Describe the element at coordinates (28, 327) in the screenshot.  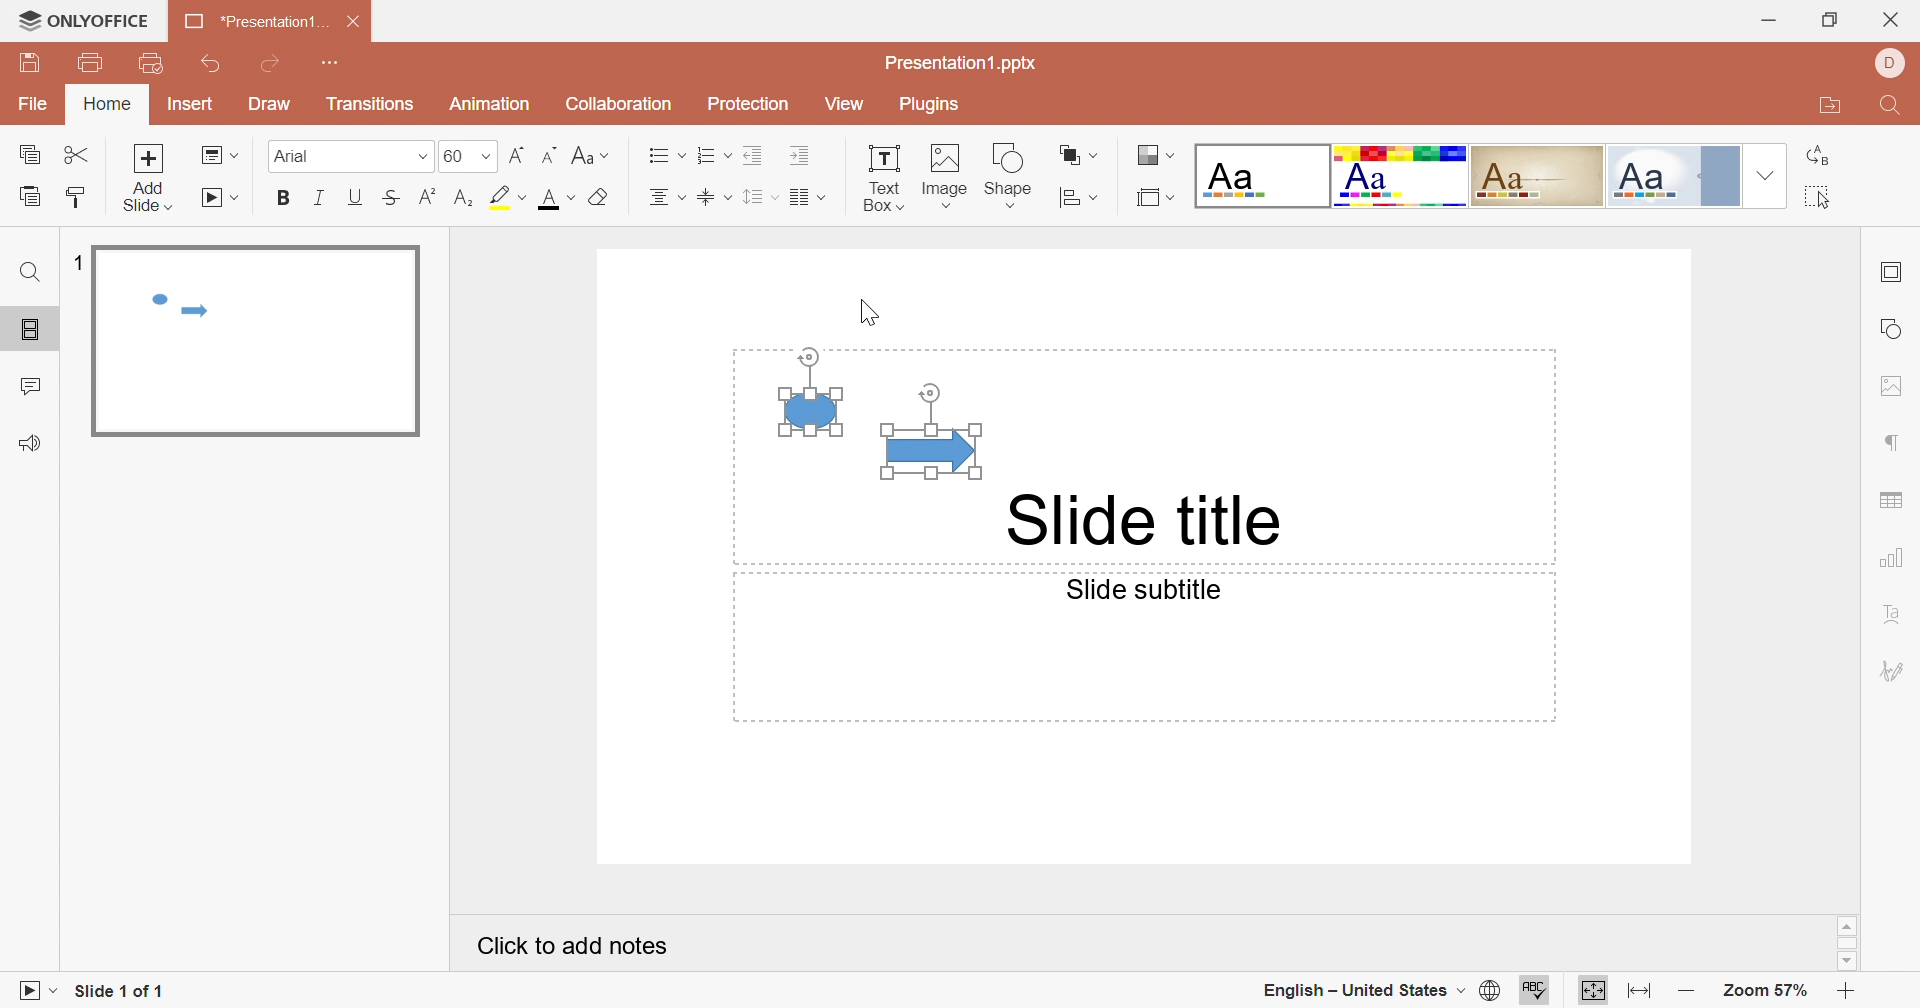
I see `Slides` at that location.